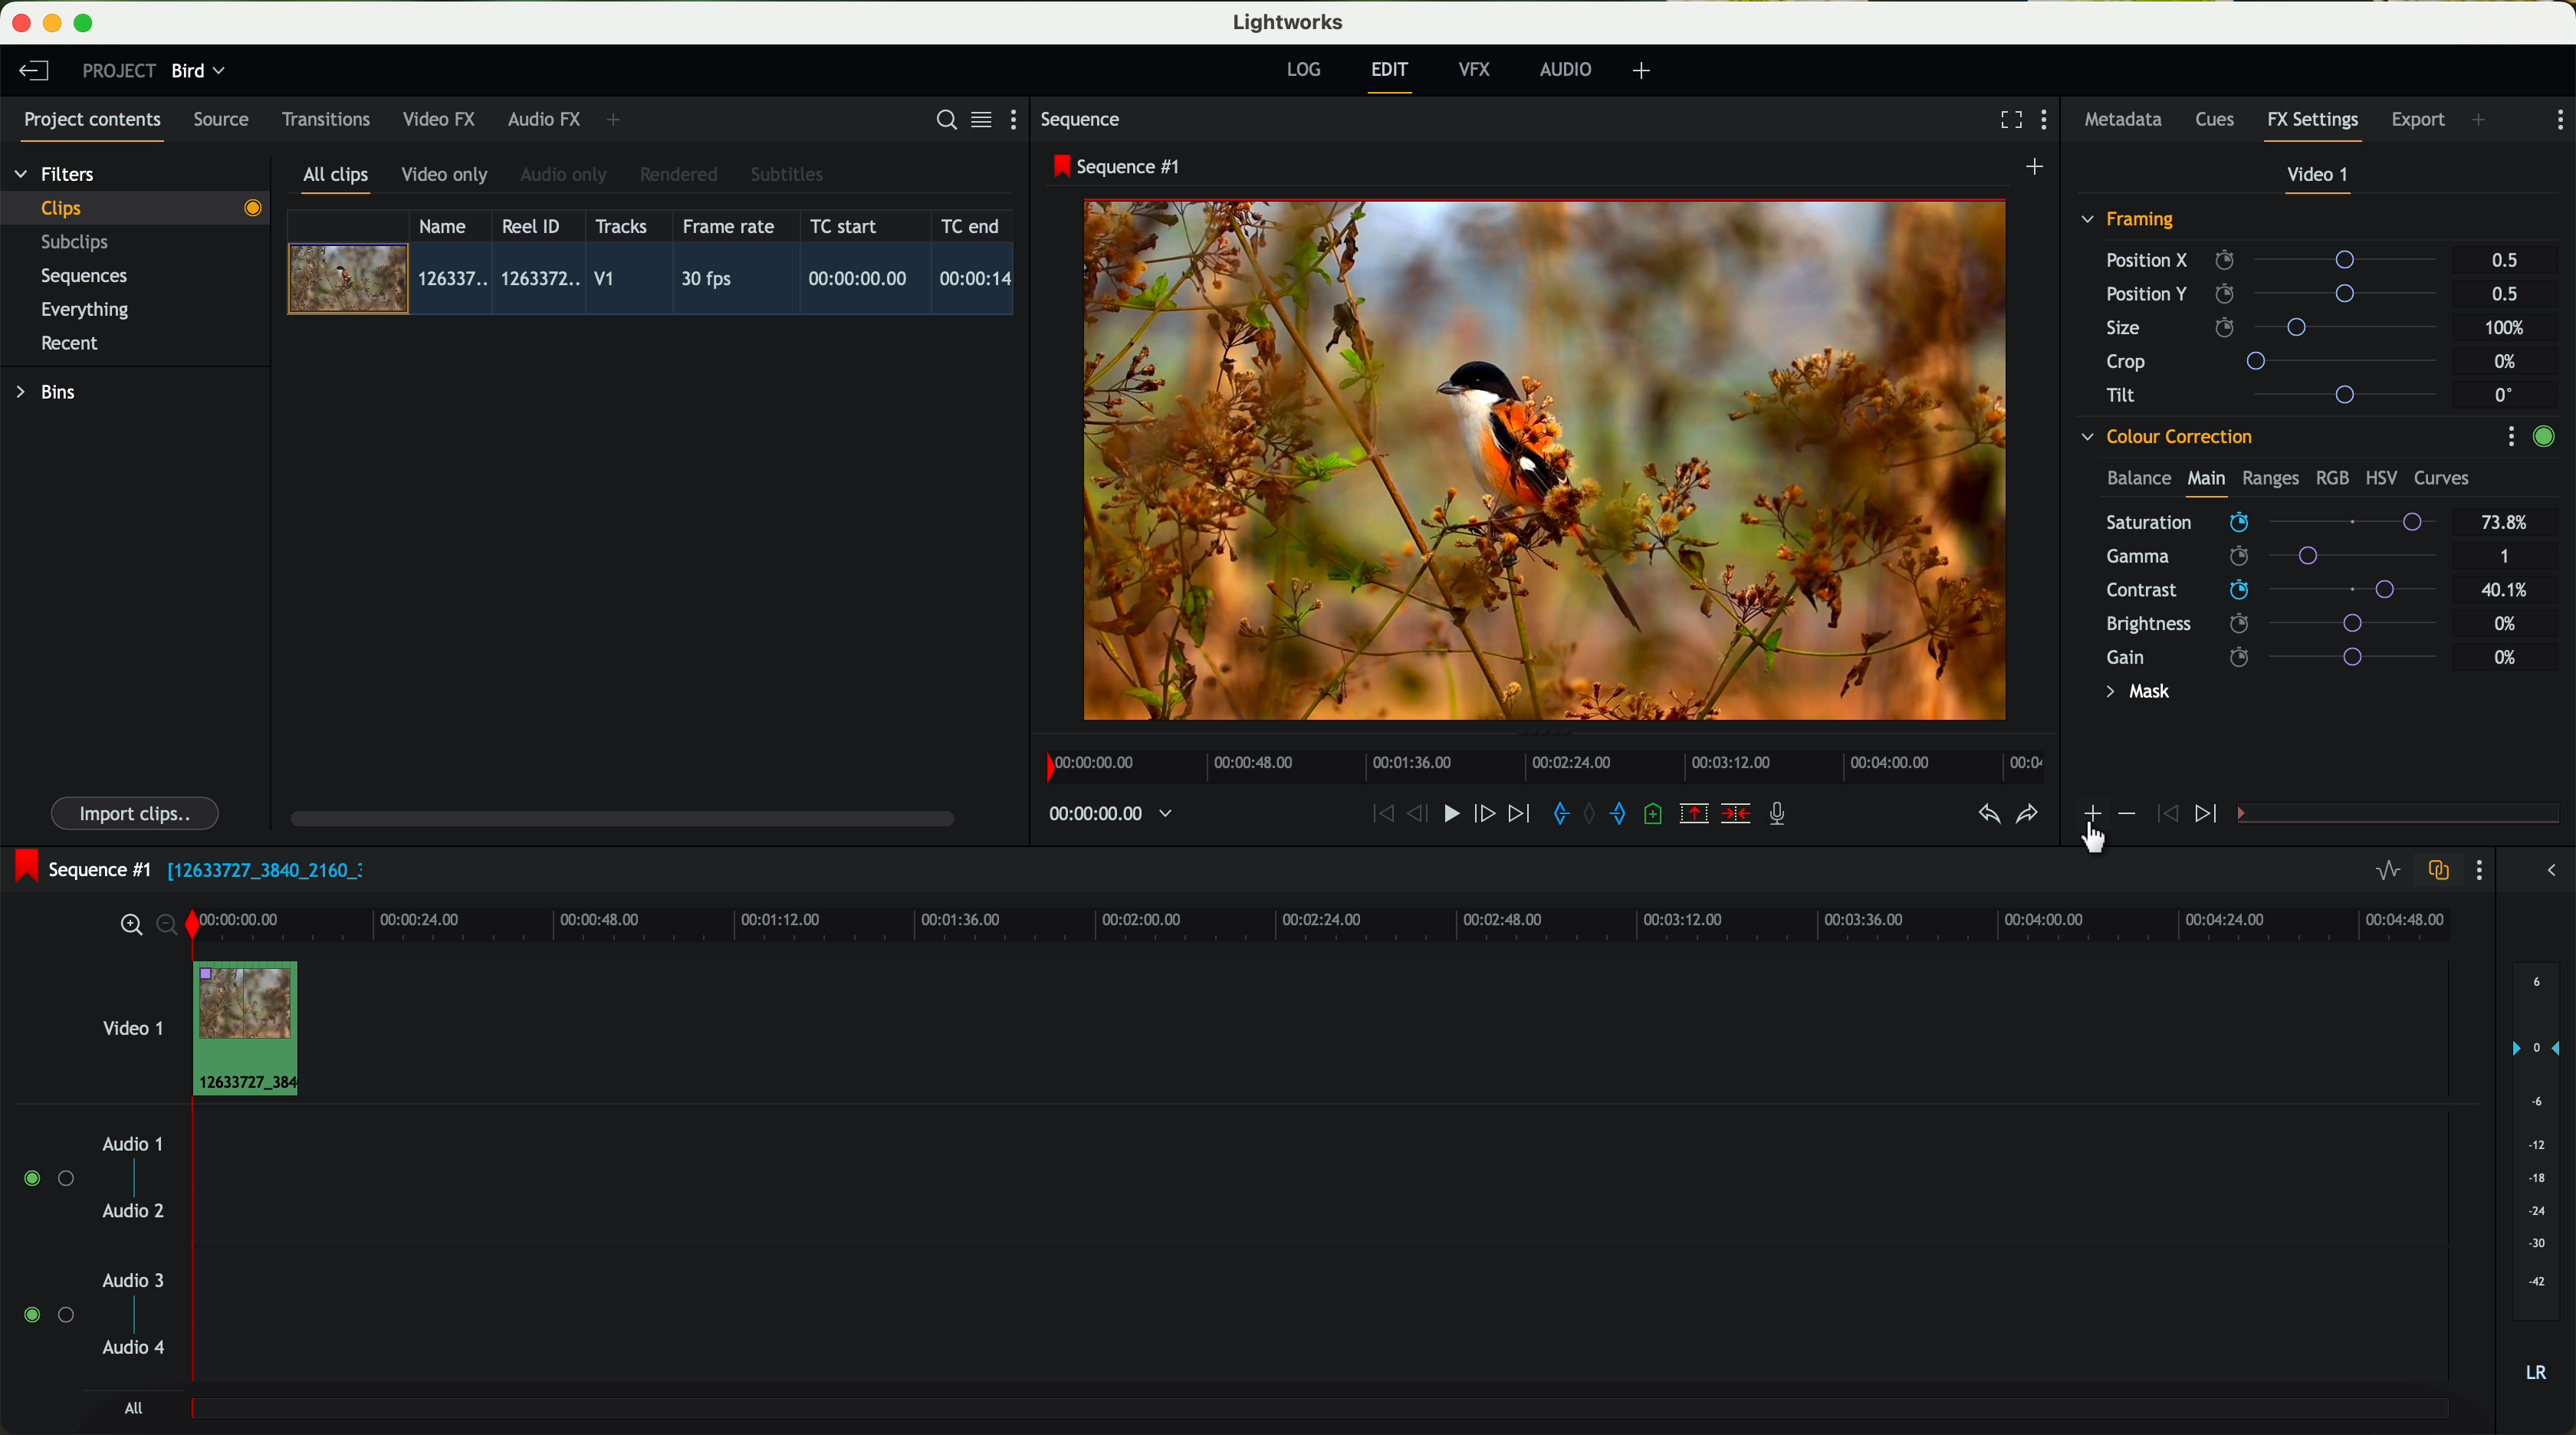 The width and height of the screenshot is (2576, 1435). Describe the element at coordinates (846, 225) in the screenshot. I see `TC start` at that location.